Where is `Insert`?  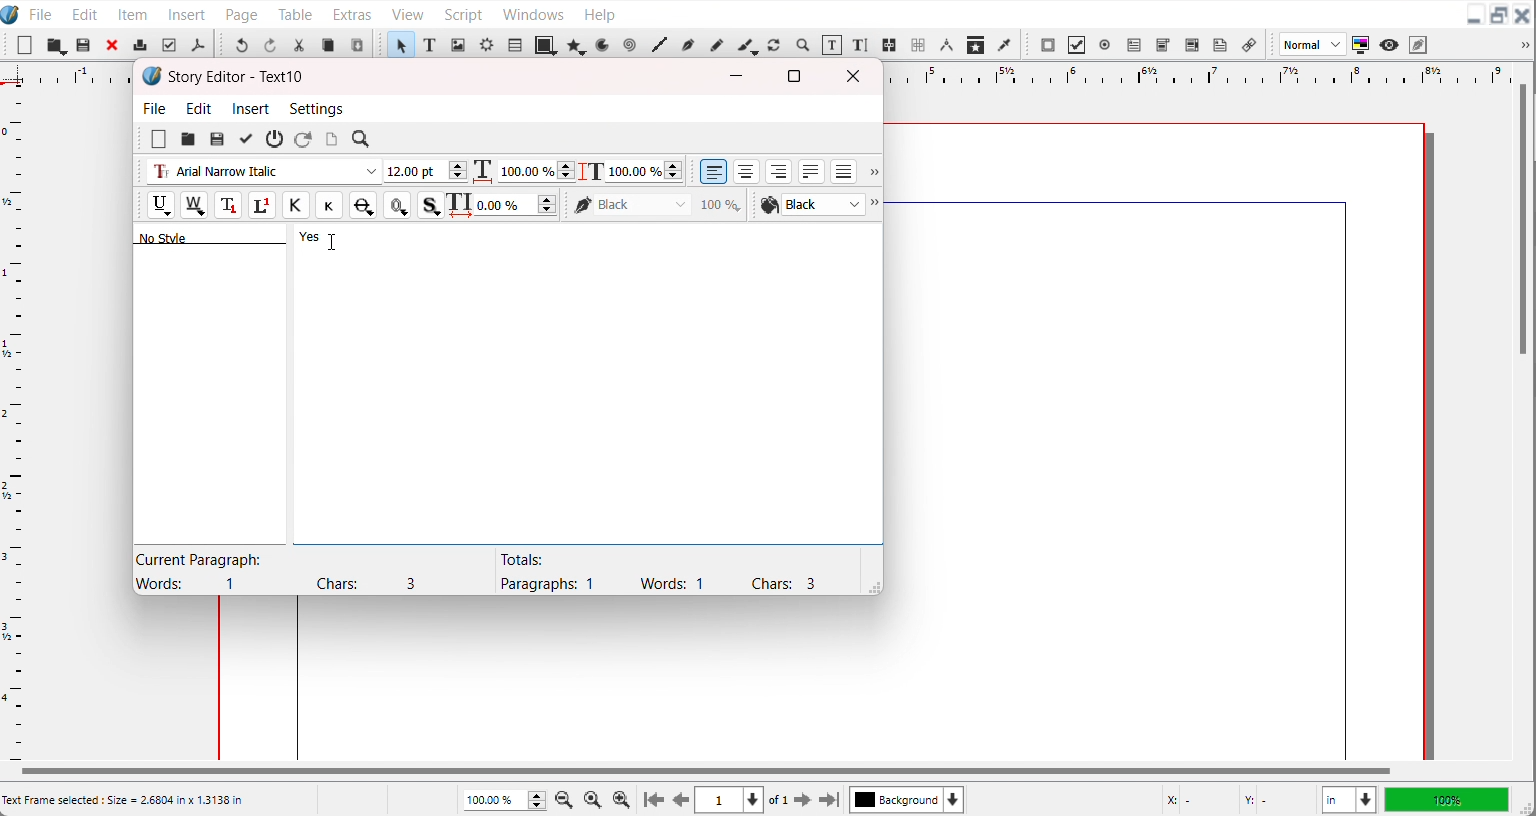
Insert is located at coordinates (188, 13).